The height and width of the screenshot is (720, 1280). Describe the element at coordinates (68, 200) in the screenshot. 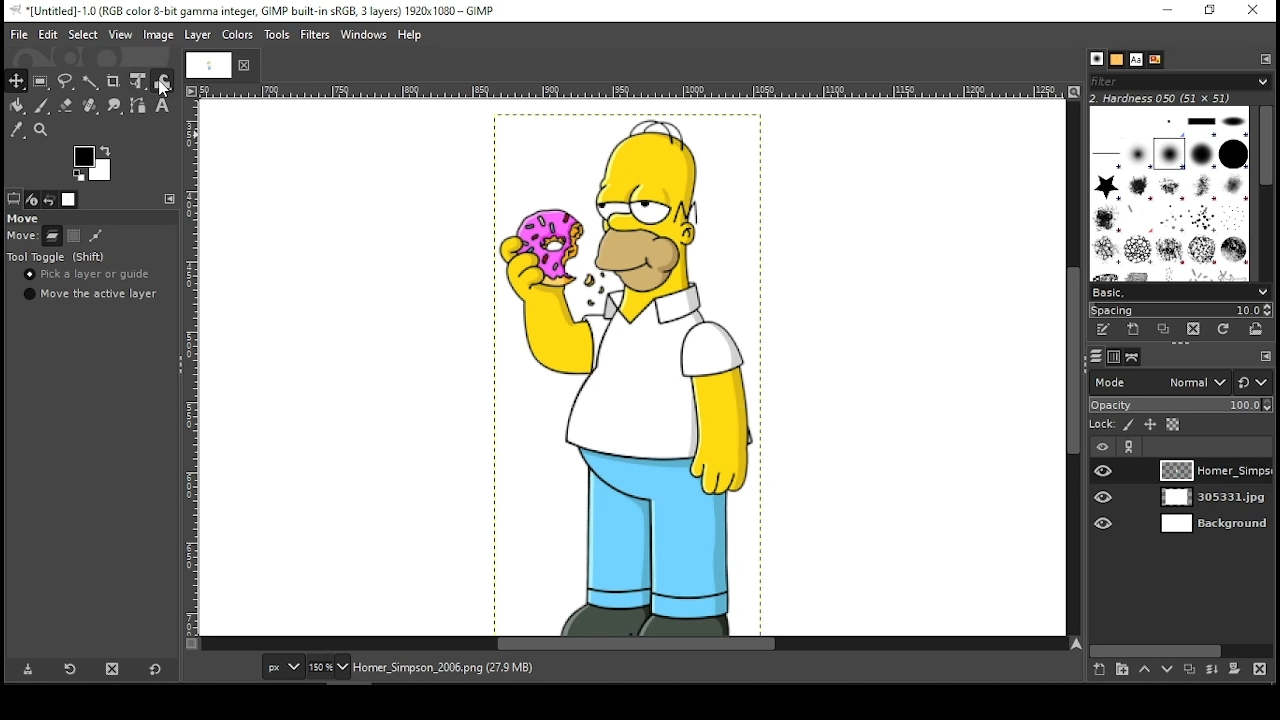

I see `images` at that location.